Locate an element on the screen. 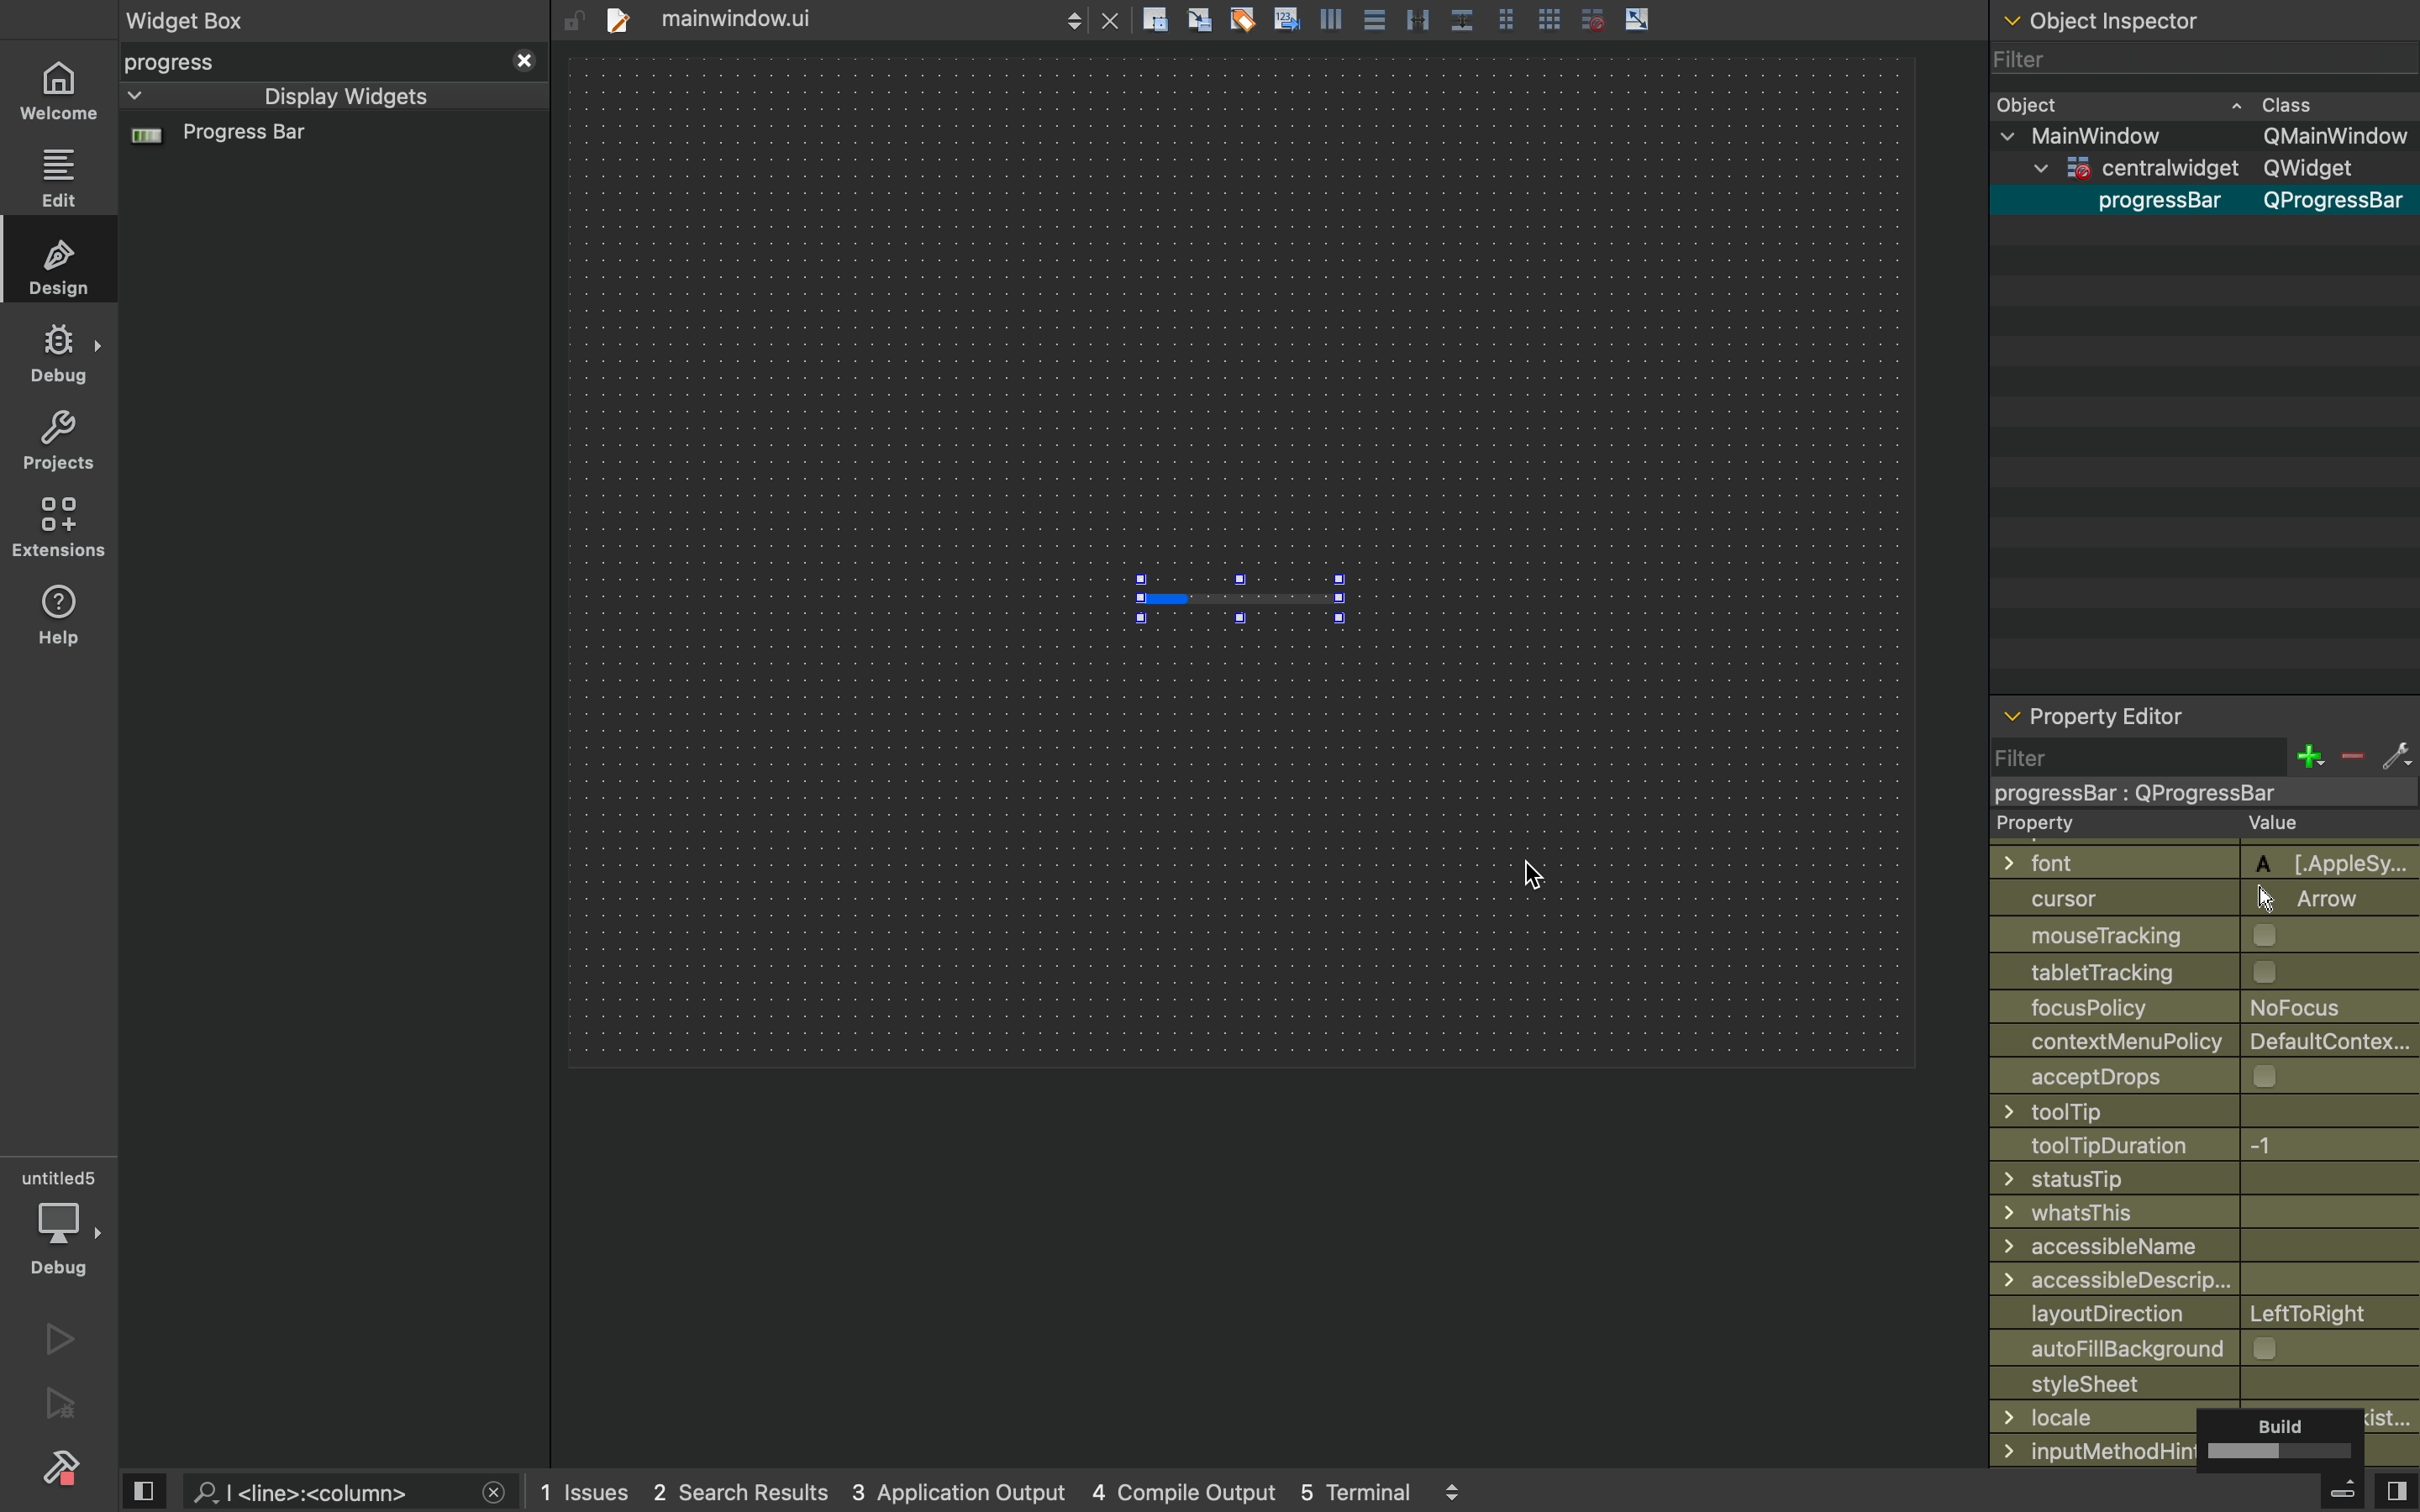 The width and height of the screenshot is (2420, 1512). property editor is located at coordinates (2204, 719).